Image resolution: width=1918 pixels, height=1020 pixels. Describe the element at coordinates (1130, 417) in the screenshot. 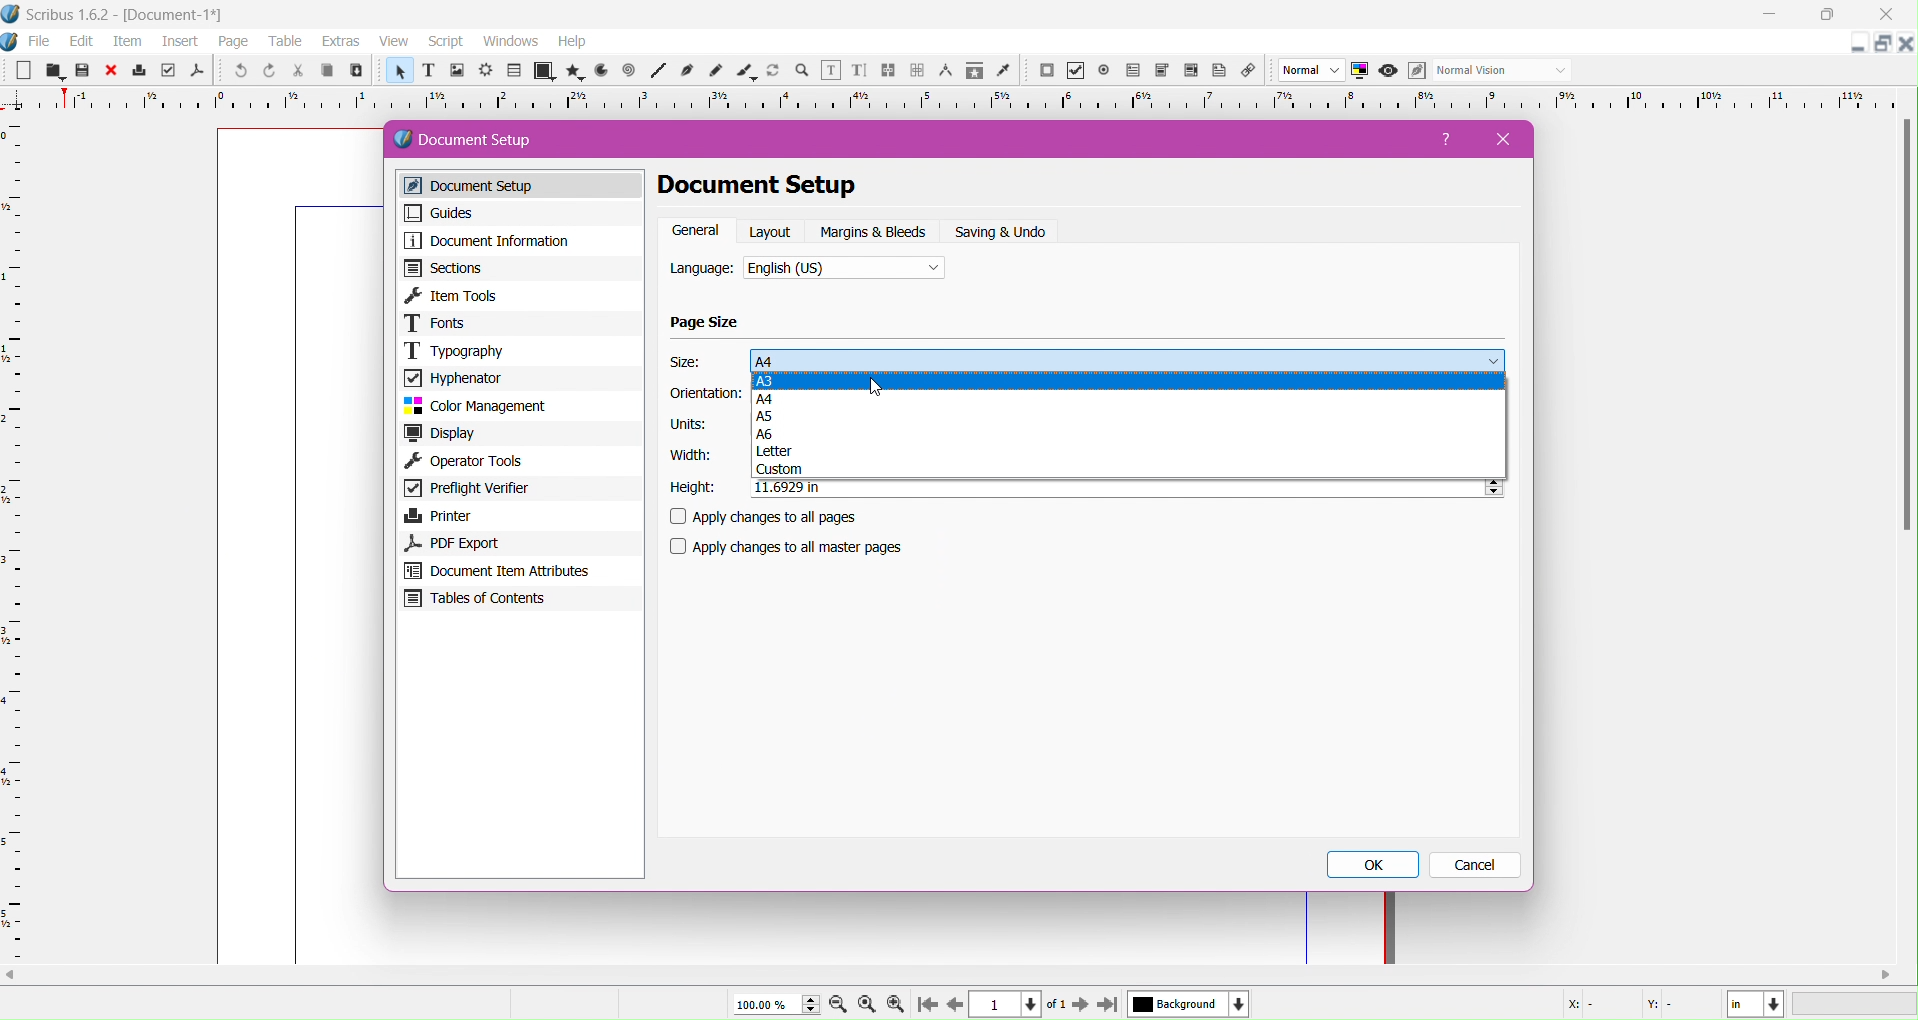

I see `A5` at that location.